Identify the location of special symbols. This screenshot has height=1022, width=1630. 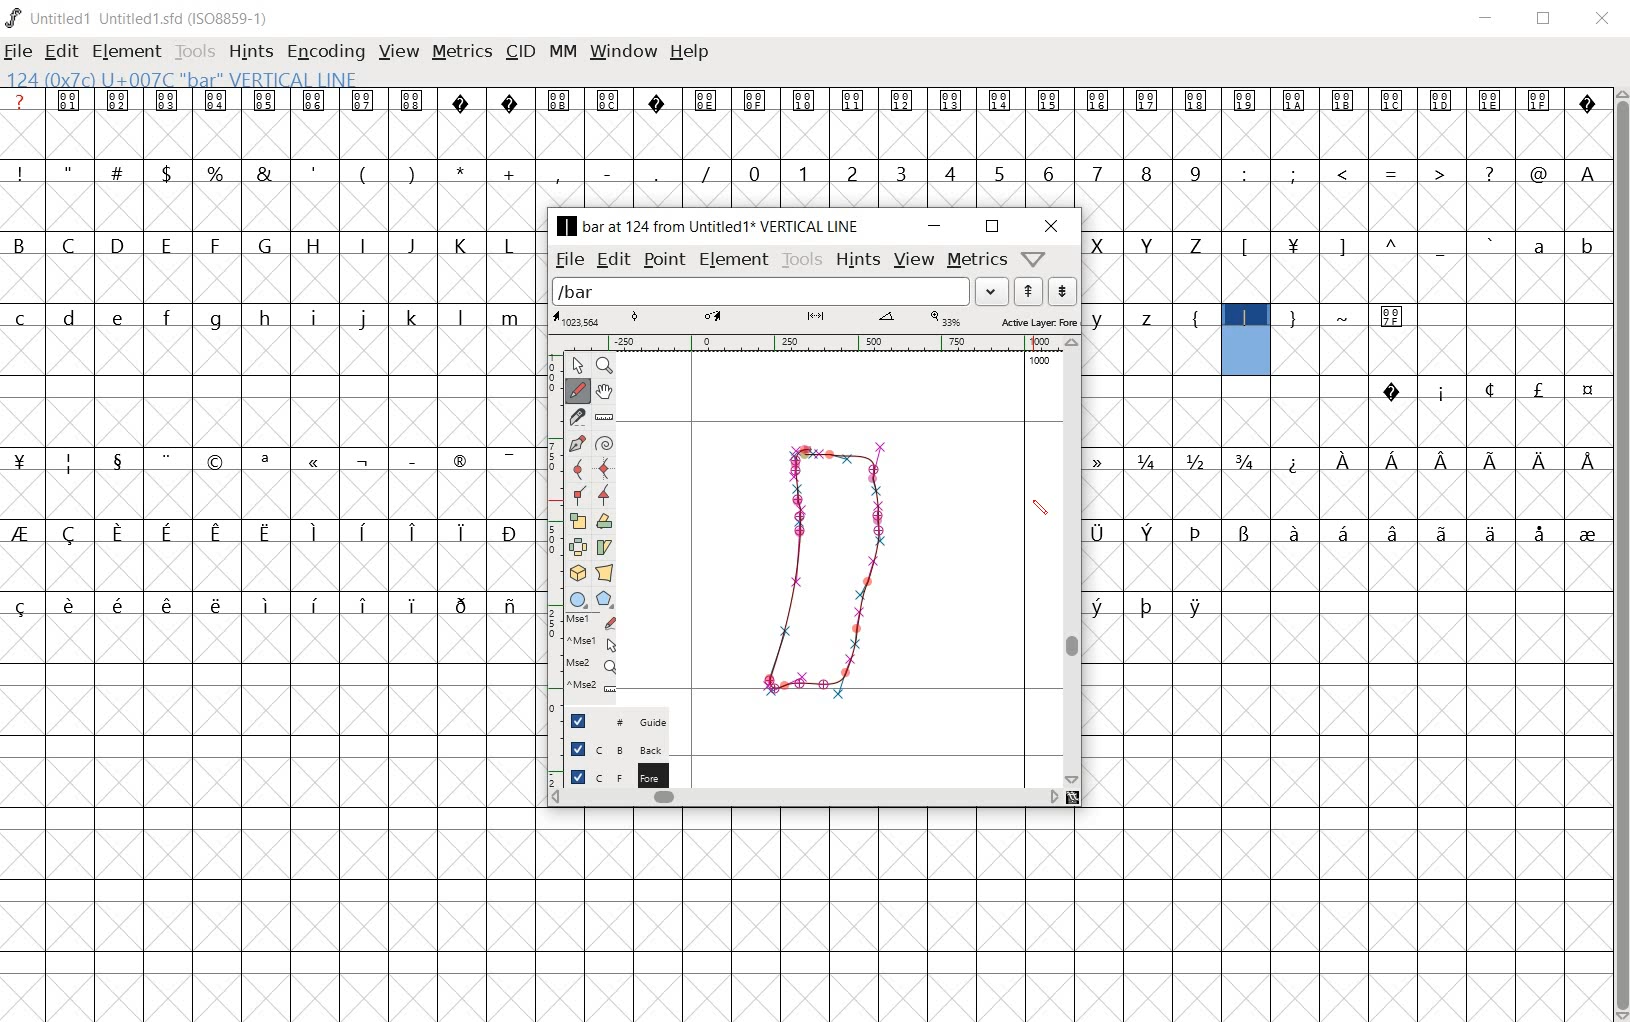
(806, 101).